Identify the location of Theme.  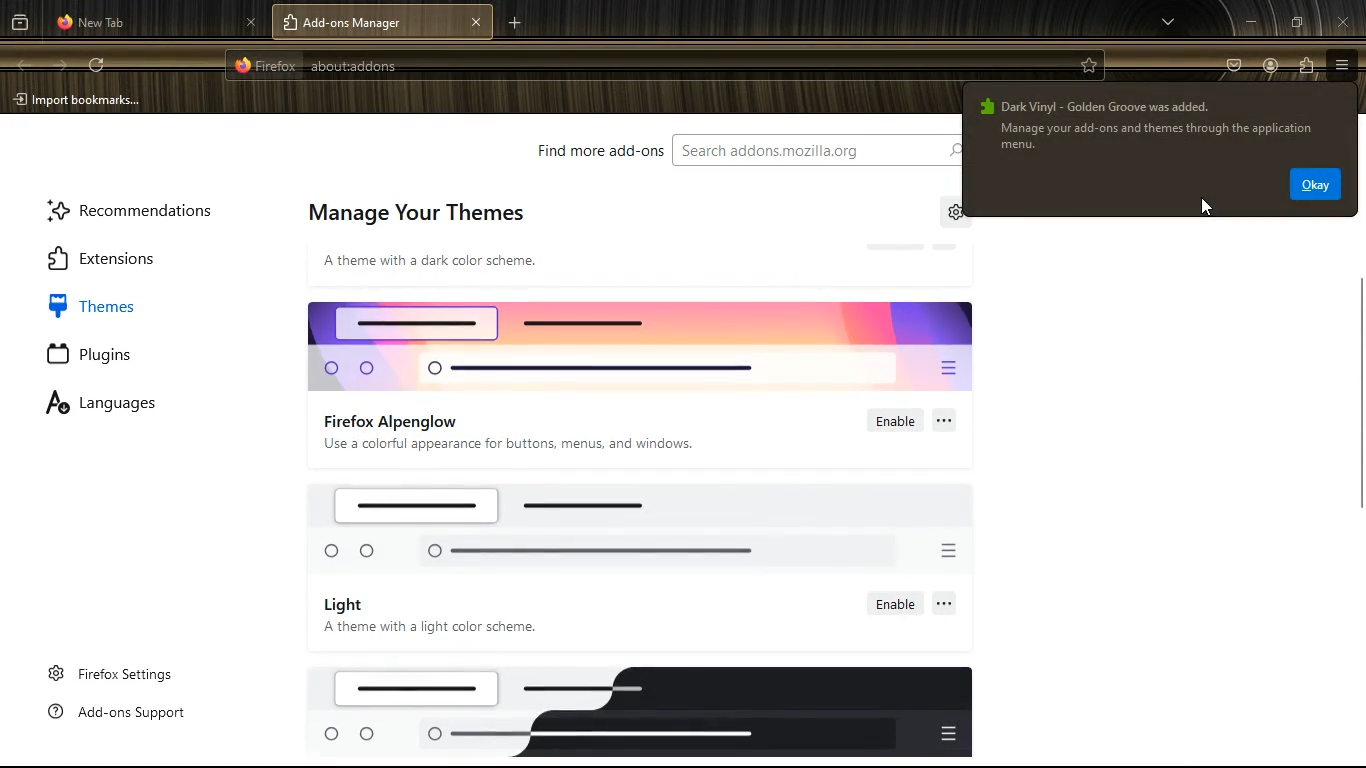
(640, 530).